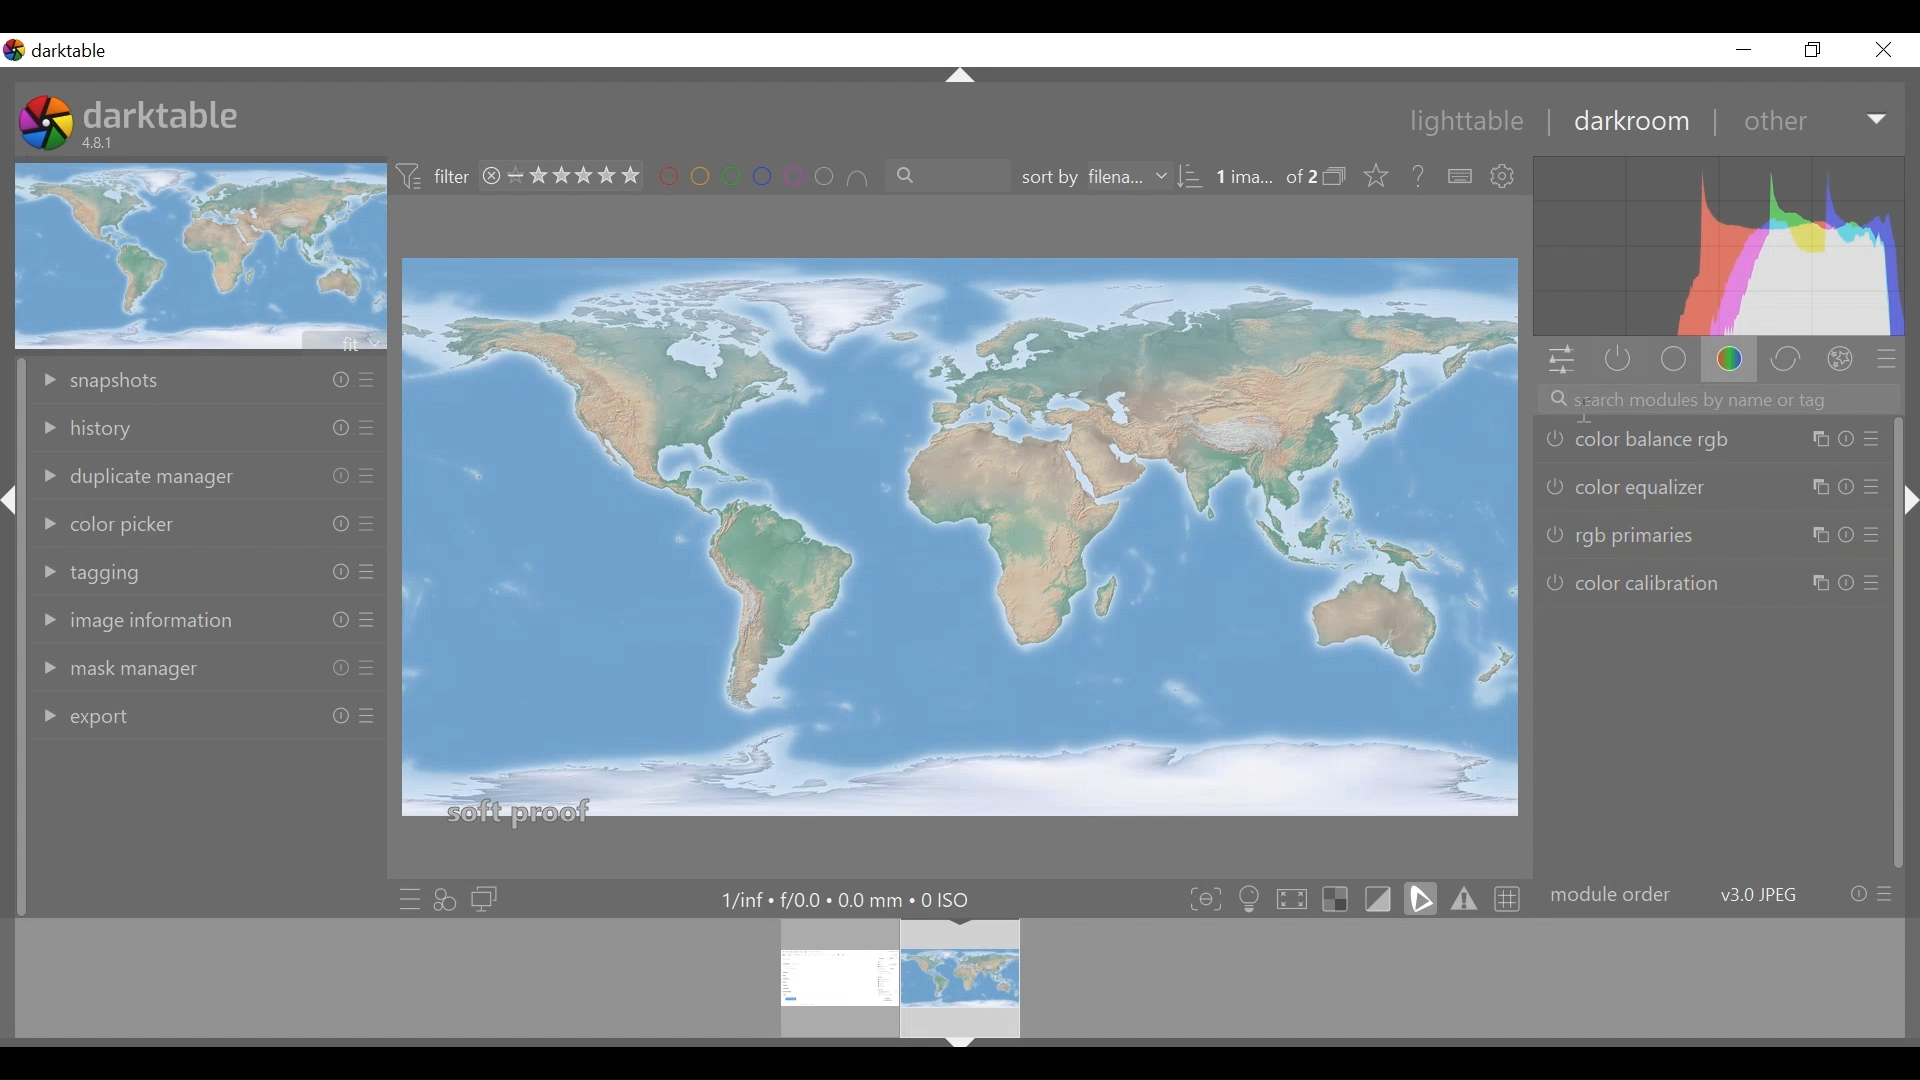 The image size is (1920, 1080). I want to click on , so click(1743, 49).